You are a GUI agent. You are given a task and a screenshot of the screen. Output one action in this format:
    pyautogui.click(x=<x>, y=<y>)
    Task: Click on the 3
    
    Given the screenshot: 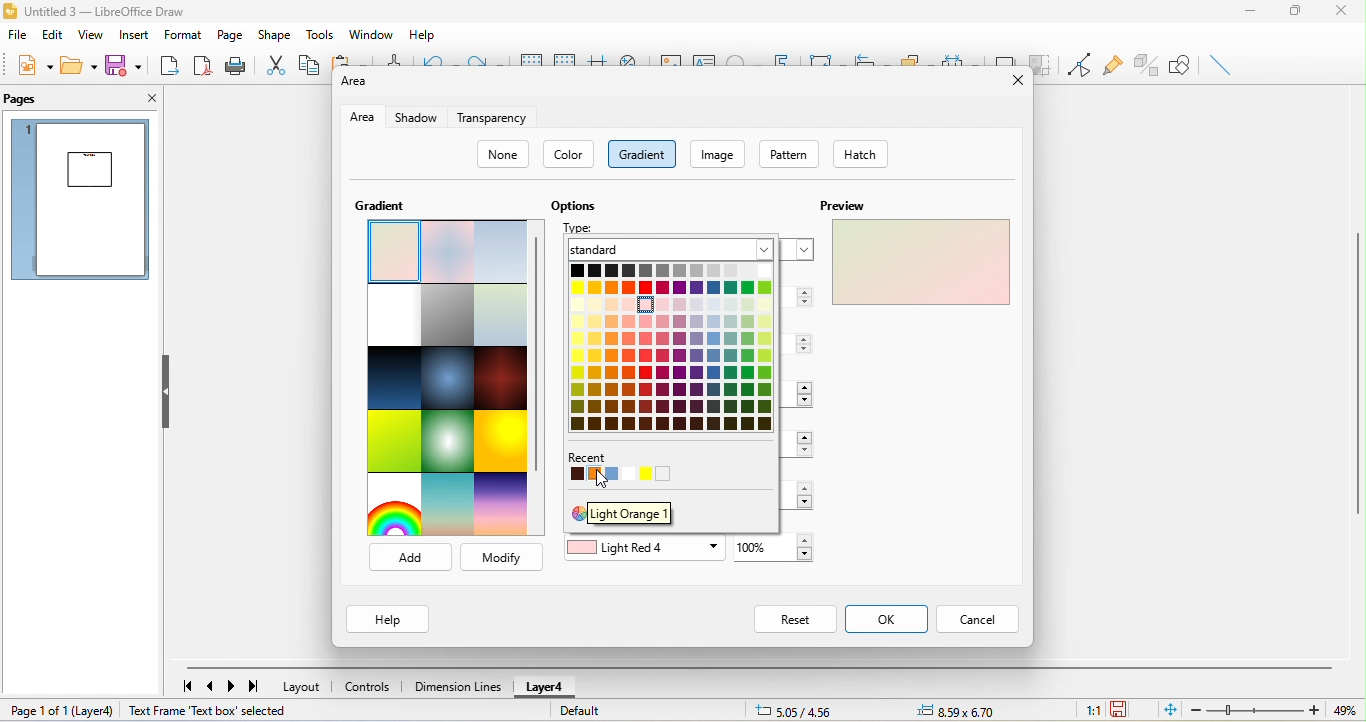 What is the action you would take?
    pyautogui.click(x=799, y=298)
    